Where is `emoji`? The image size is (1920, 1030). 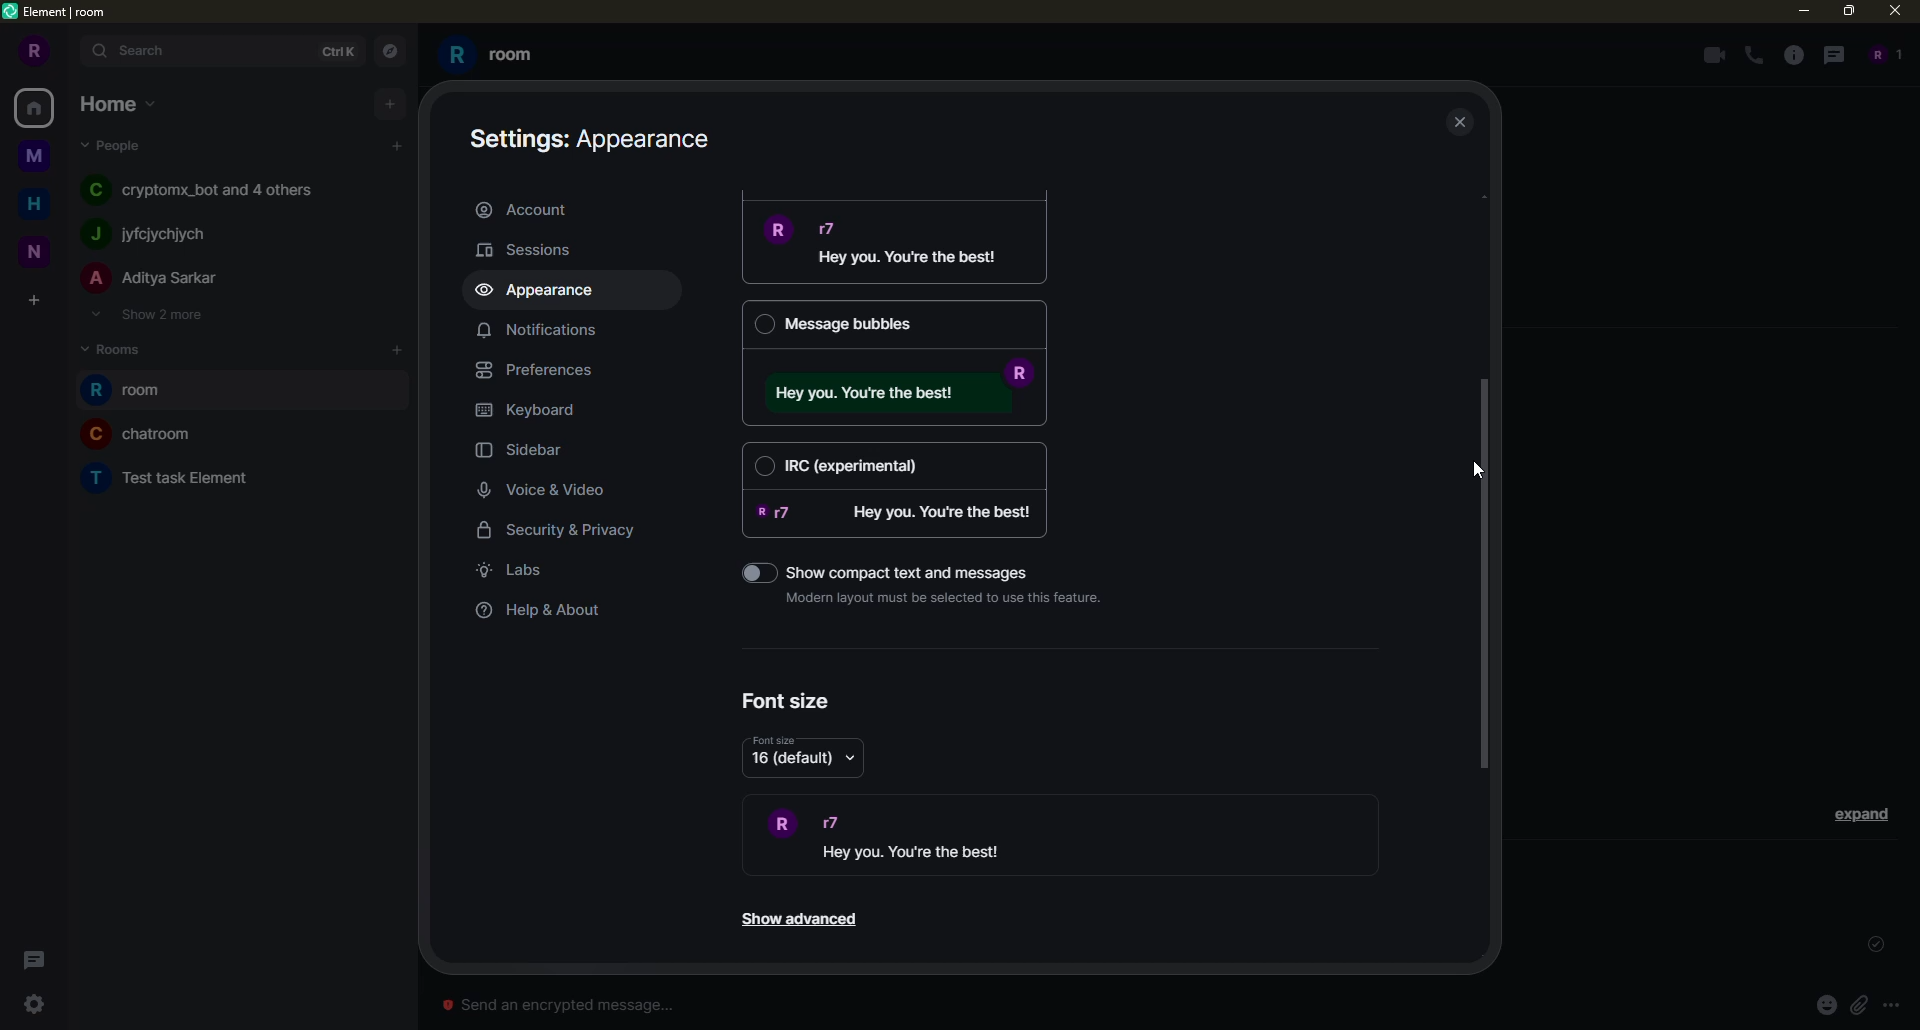
emoji is located at coordinates (1826, 1004).